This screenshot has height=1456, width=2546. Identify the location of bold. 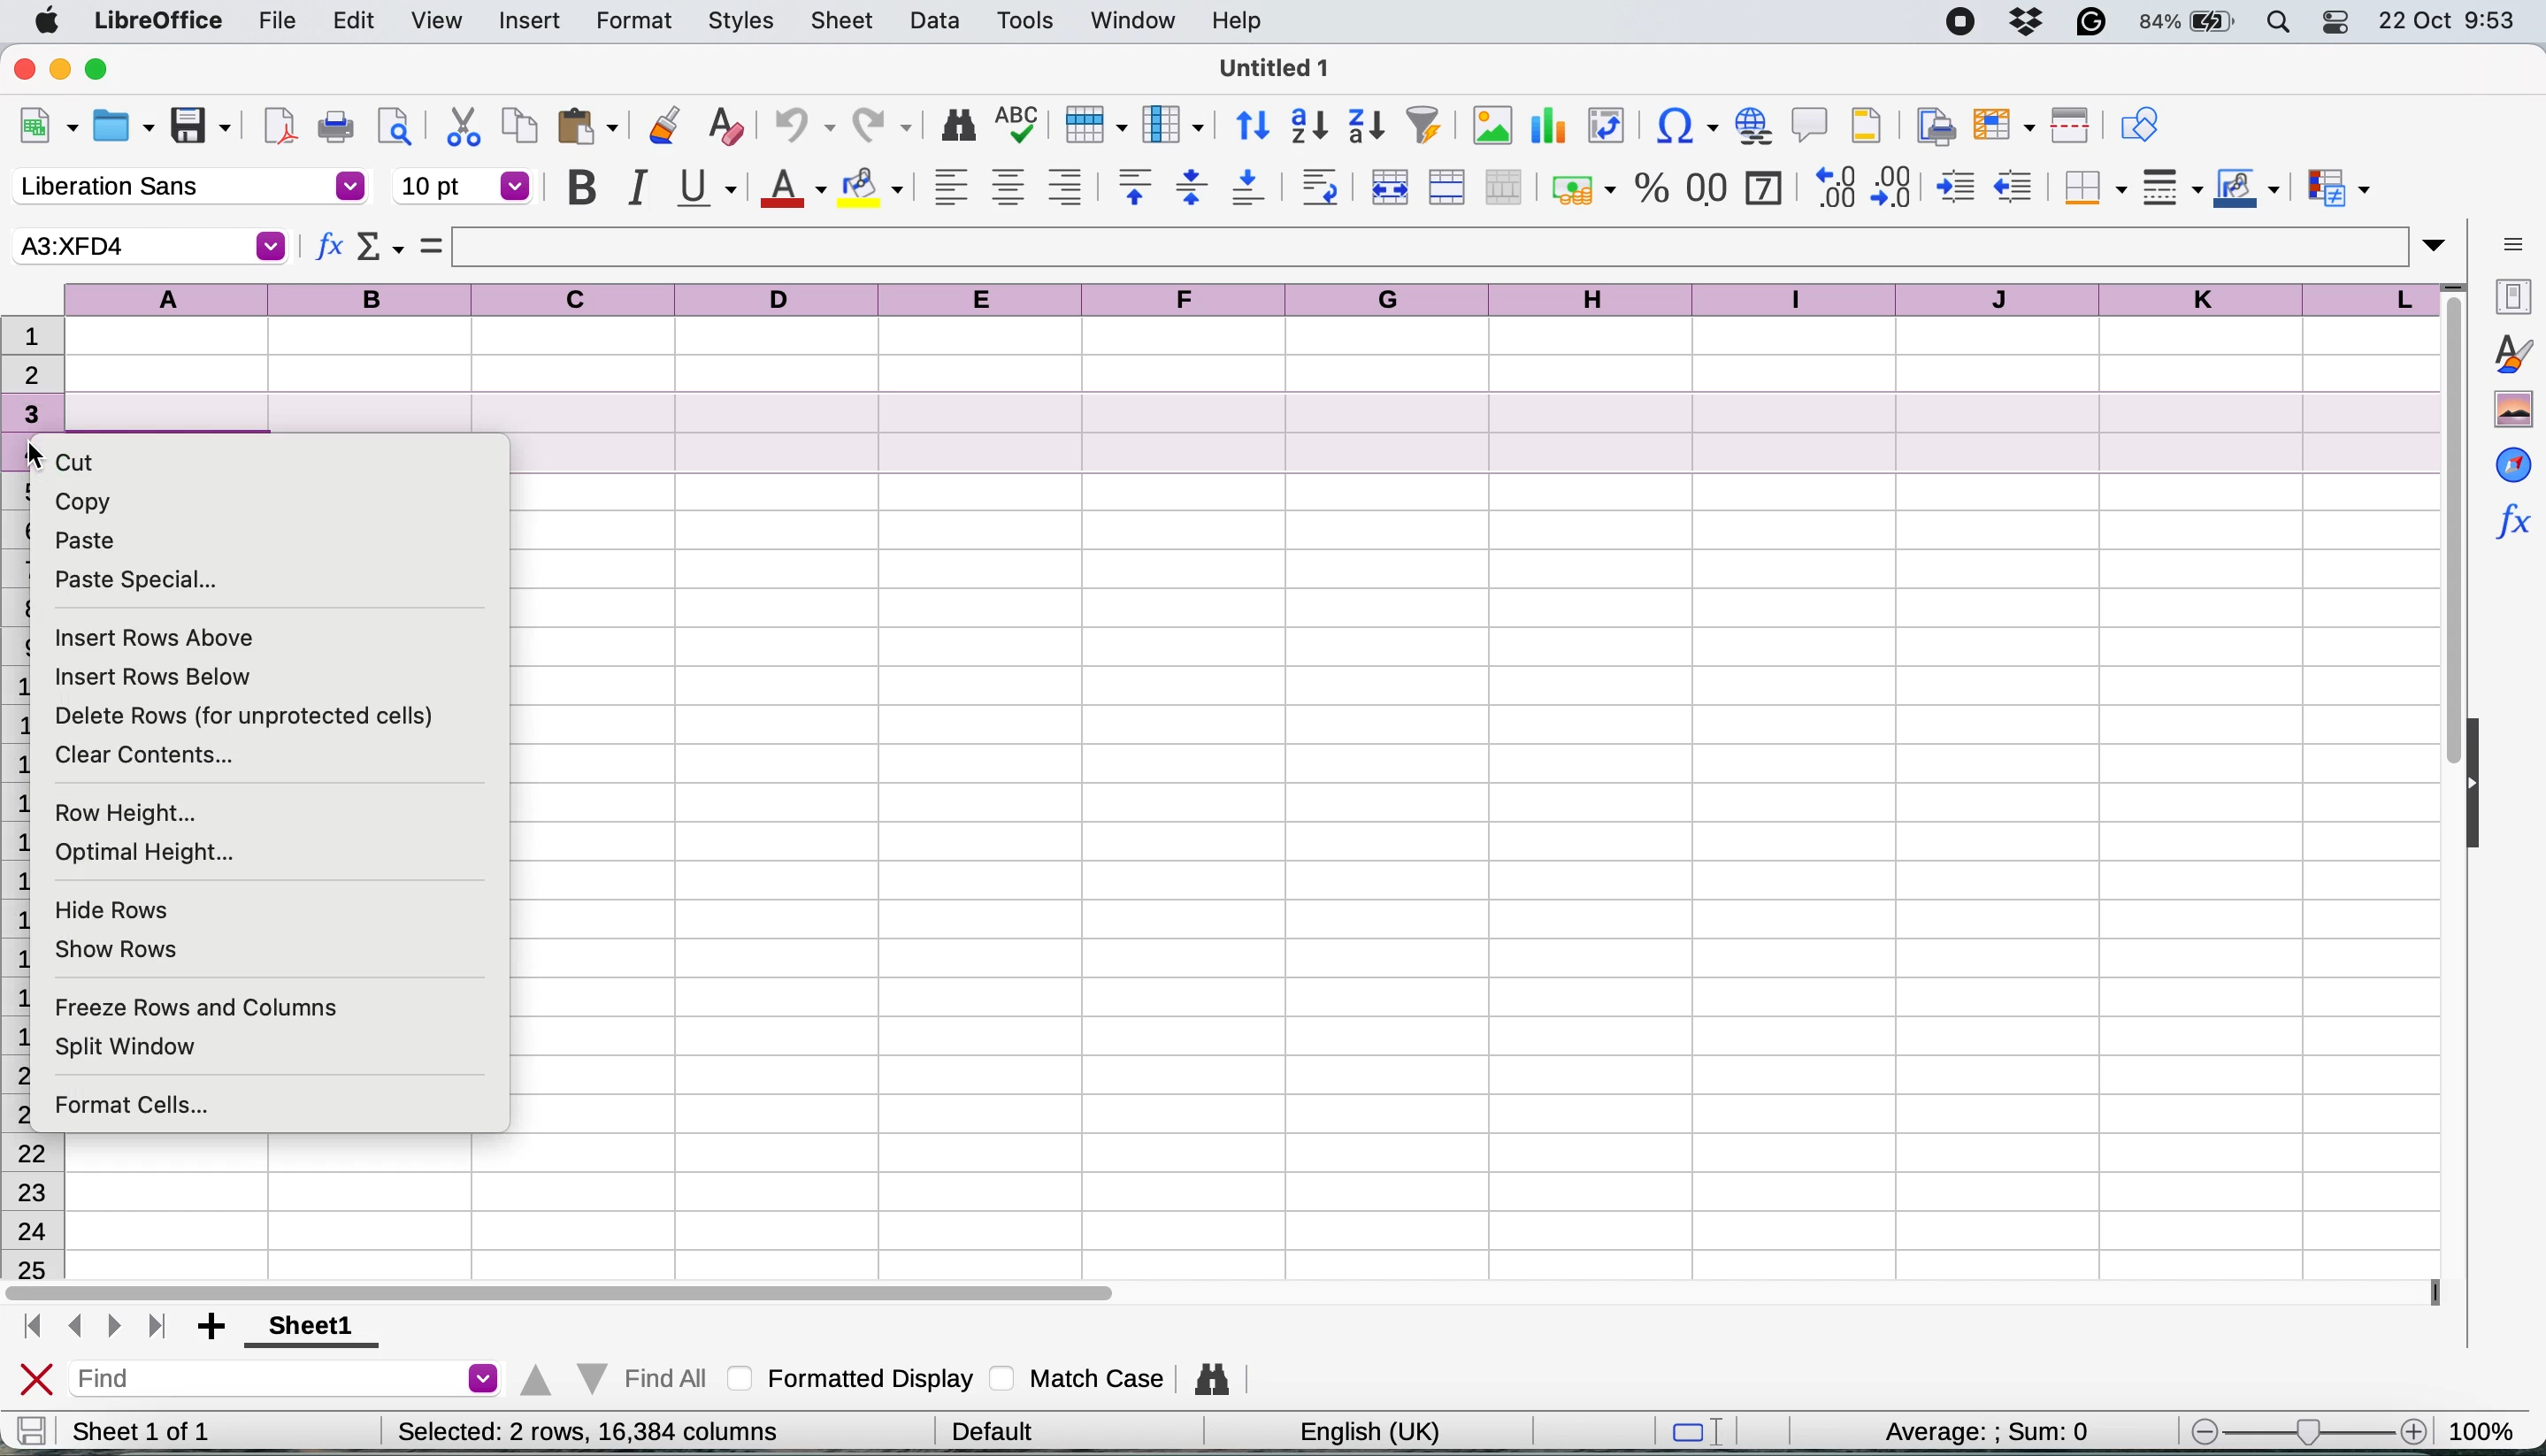
(581, 188).